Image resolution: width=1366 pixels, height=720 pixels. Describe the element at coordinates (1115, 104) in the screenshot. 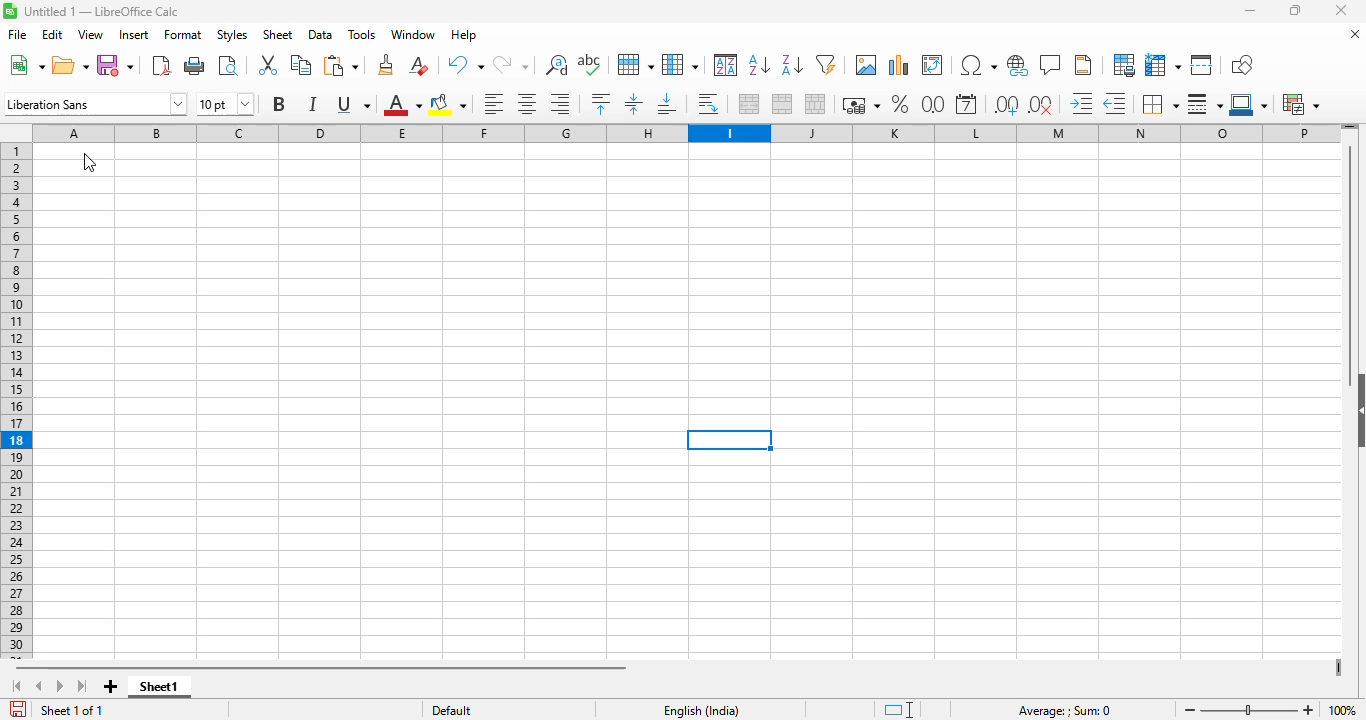

I see `decrease indent` at that location.